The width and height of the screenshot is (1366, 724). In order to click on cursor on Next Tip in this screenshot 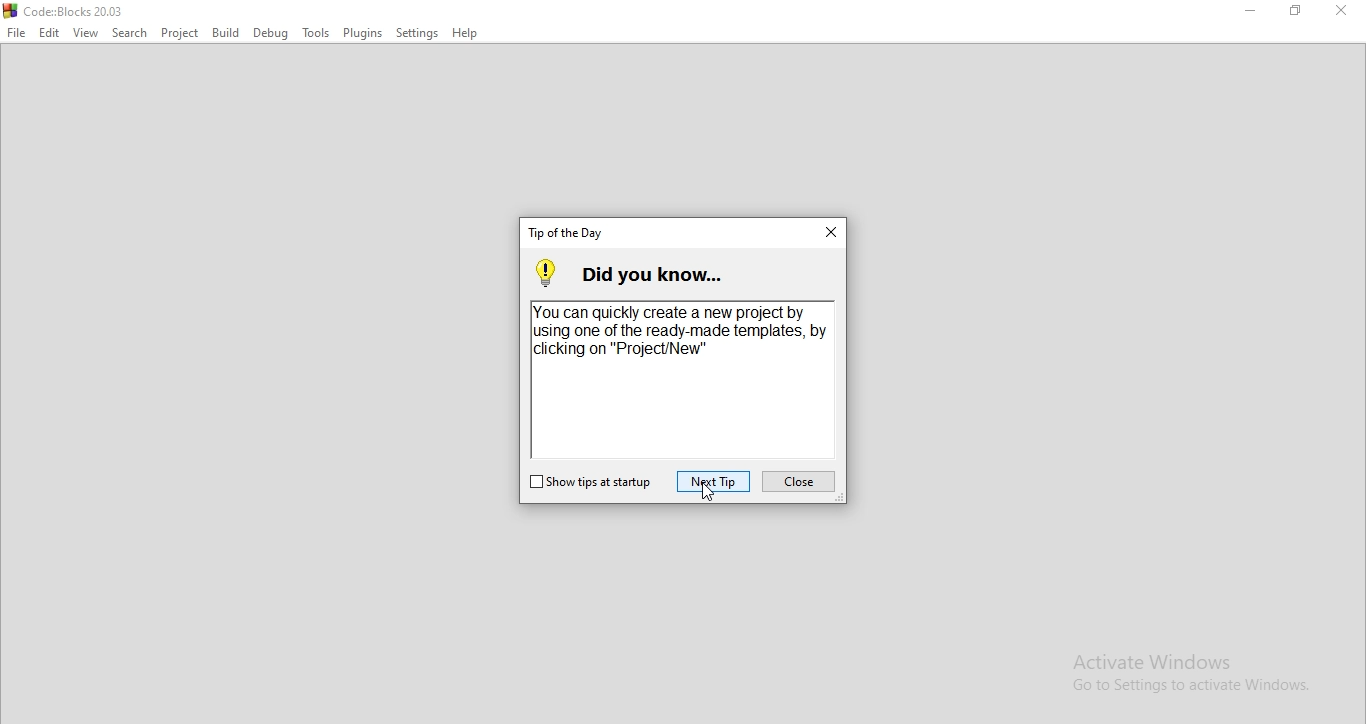, I will do `click(709, 494)`.